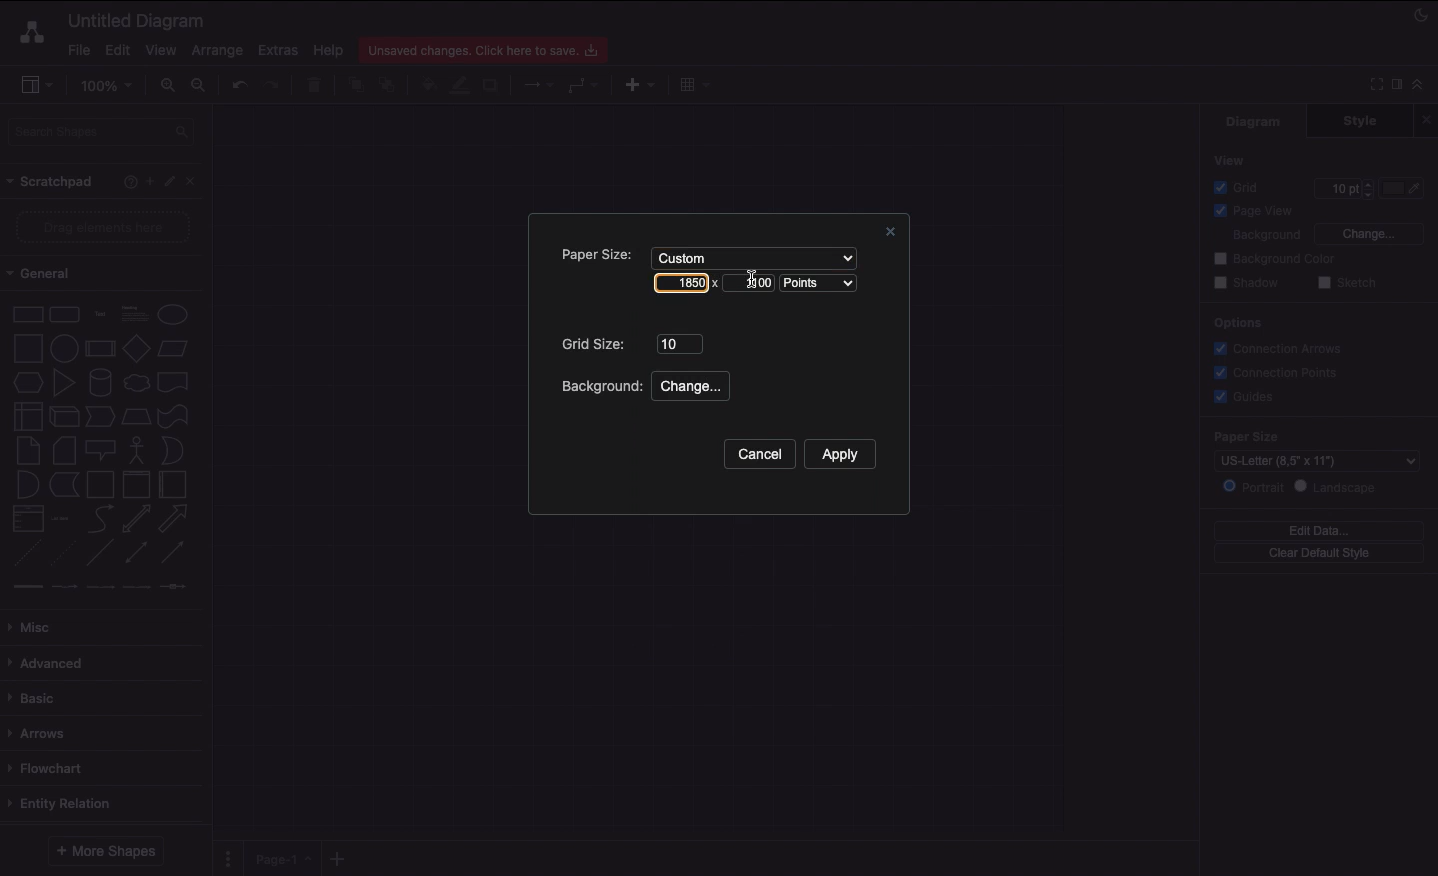  Describe the element at coordinates (599, 386) in the screenshot. I see `Background` at that location.